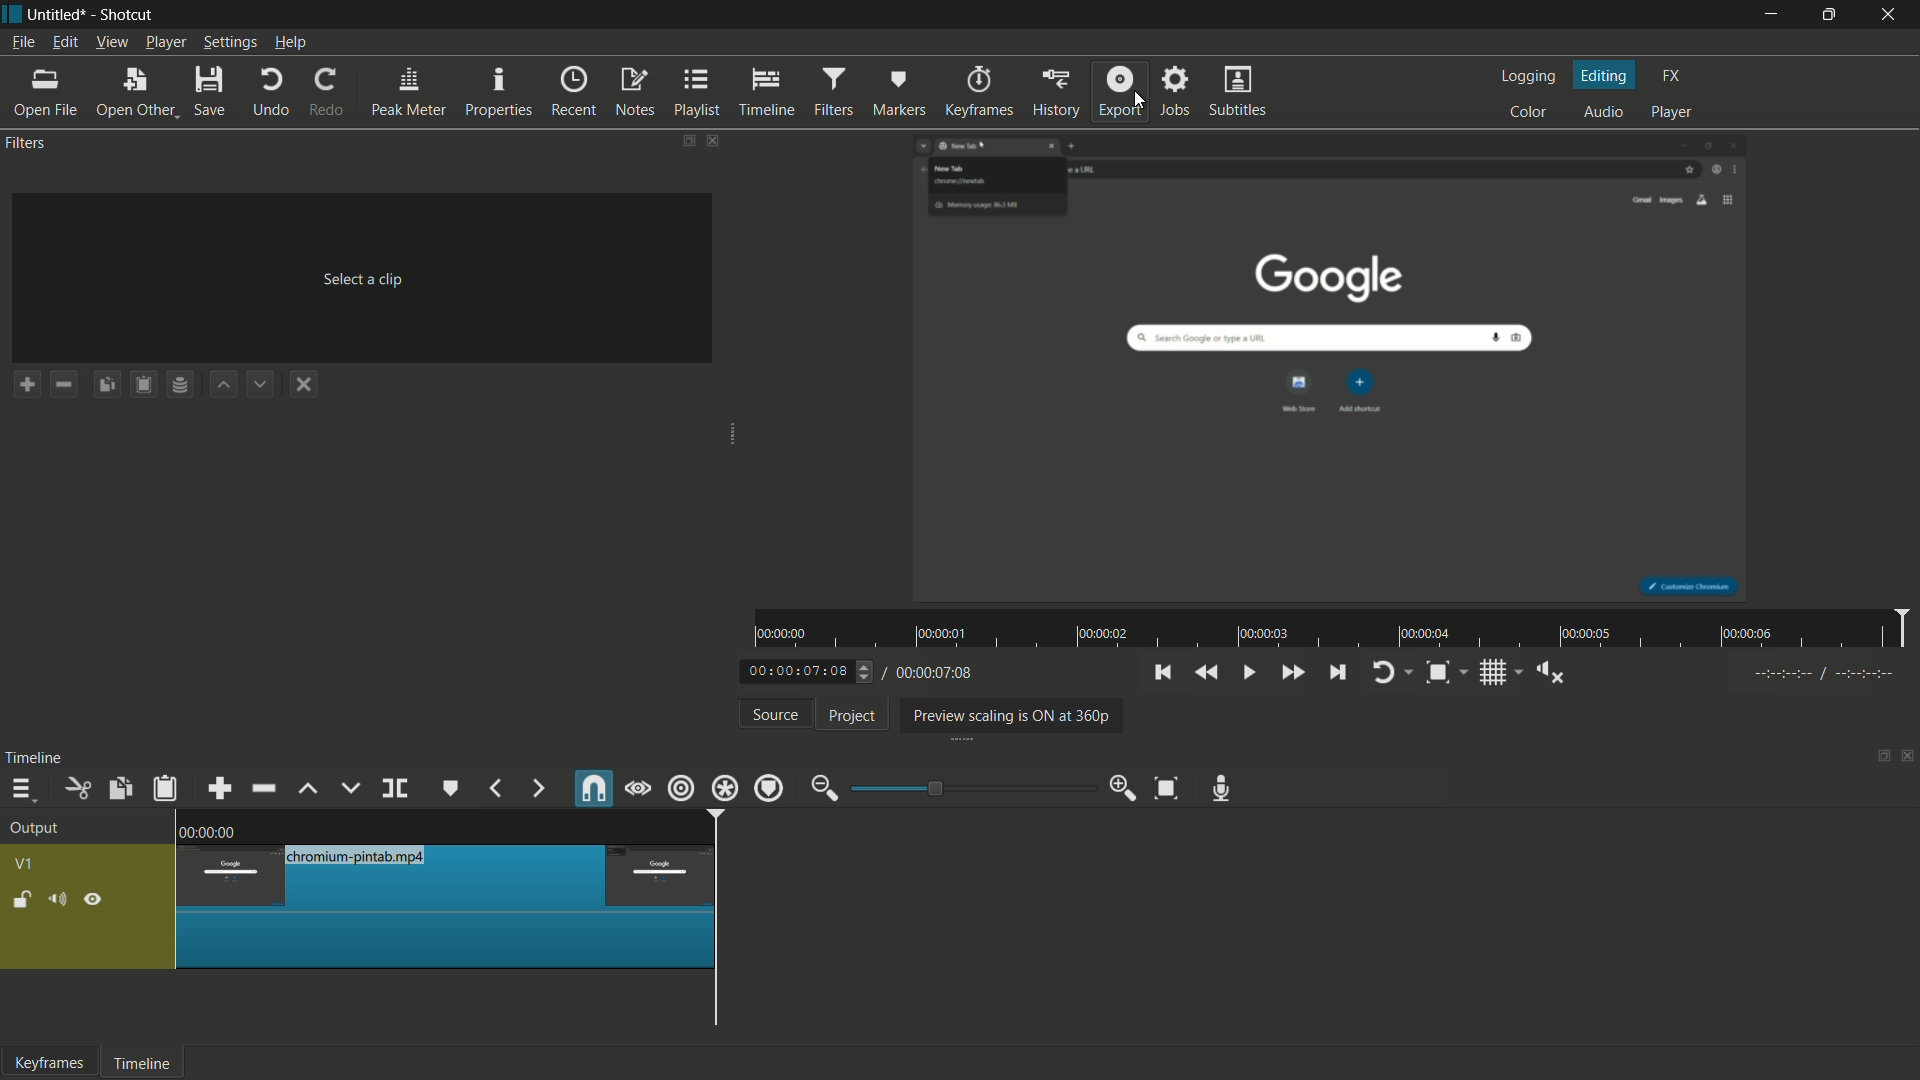 This screenshot has height=1080, width=1920. Describe the element at coordinates (1055, 91) in the screenshot. I see `history` at that location.